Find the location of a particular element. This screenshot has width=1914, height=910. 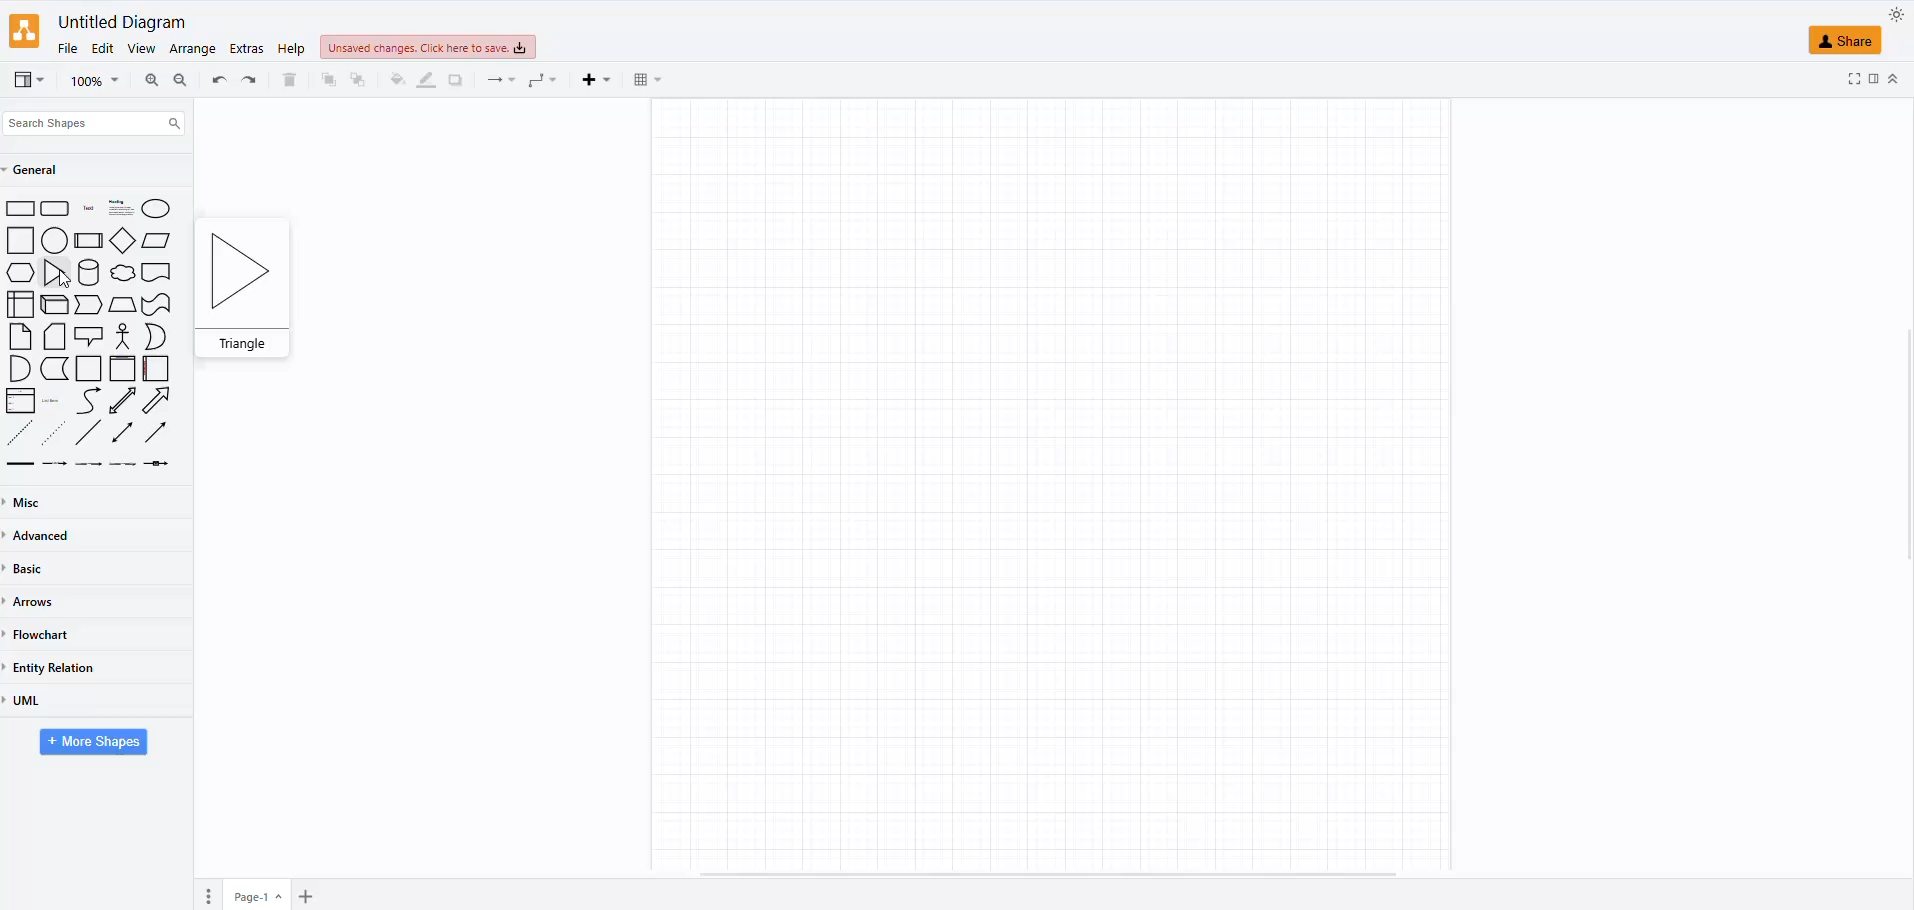

Moon is located at coordinates (156, 337).